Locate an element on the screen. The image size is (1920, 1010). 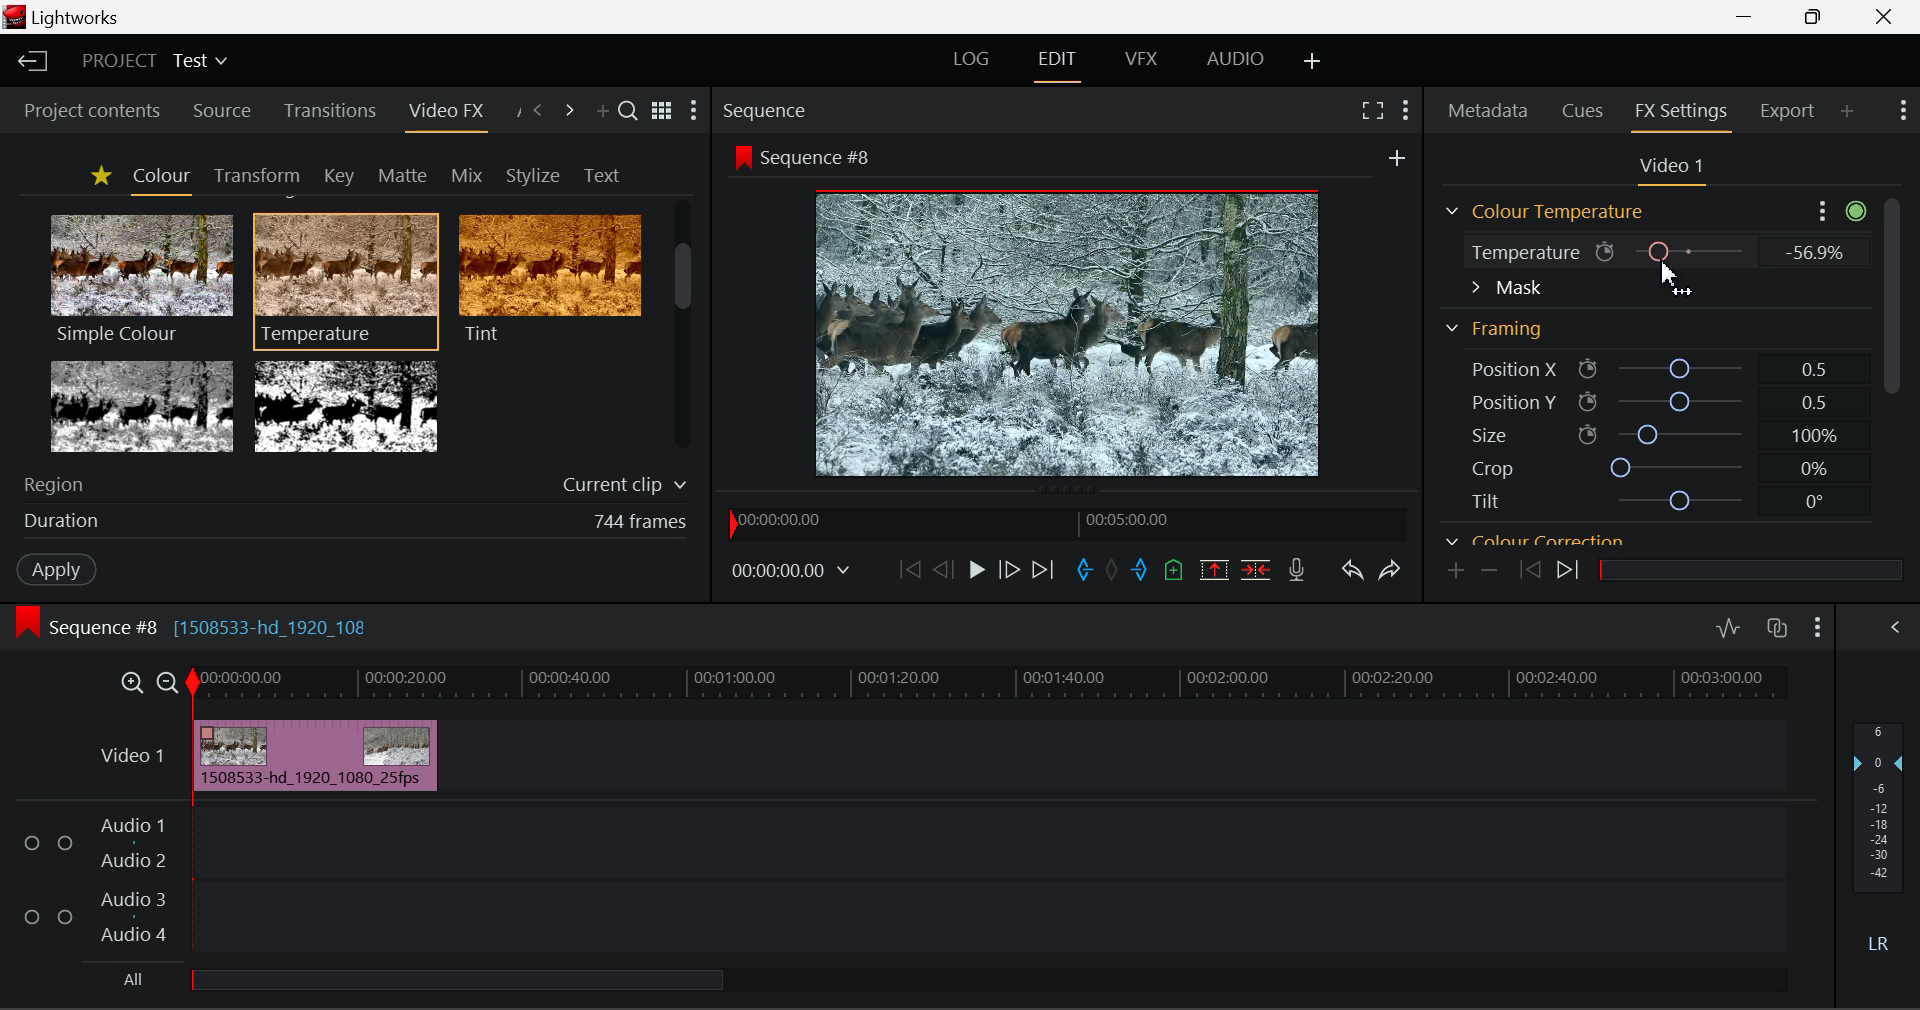
Position Y is located at coordinates (1680, 401).